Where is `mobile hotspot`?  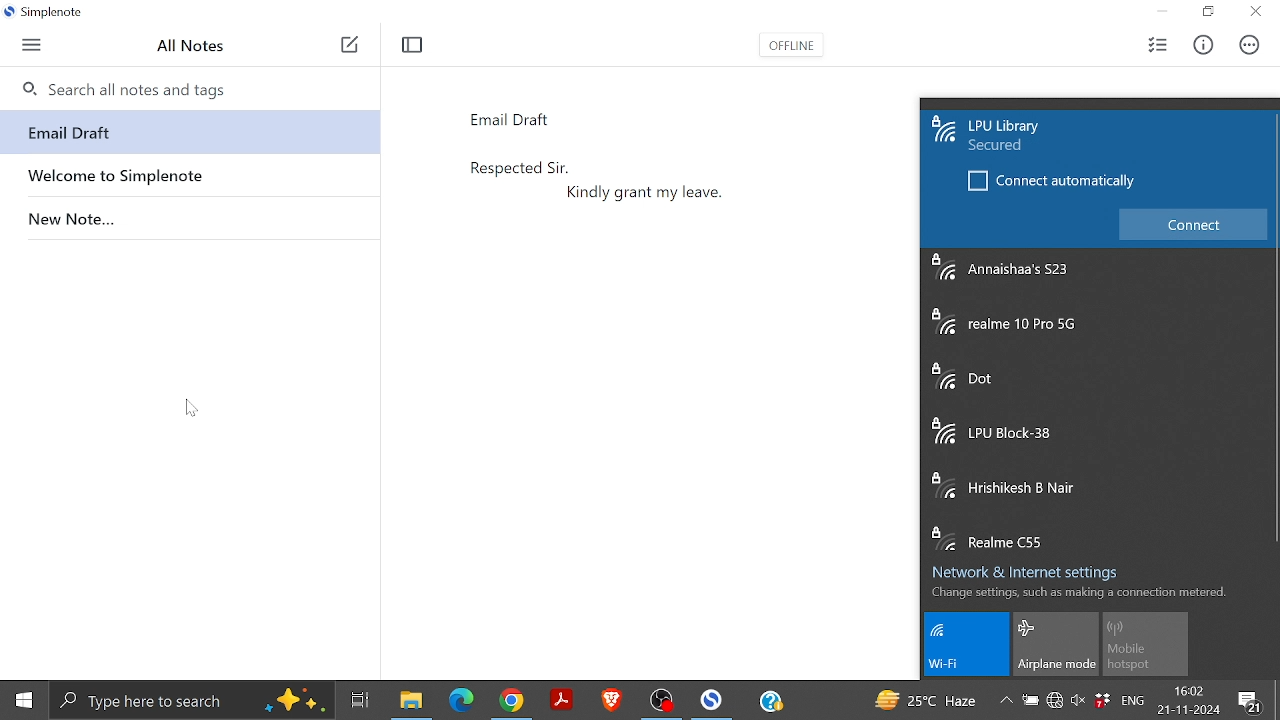 mobile hotspot is located at coordinates (1145, 645).